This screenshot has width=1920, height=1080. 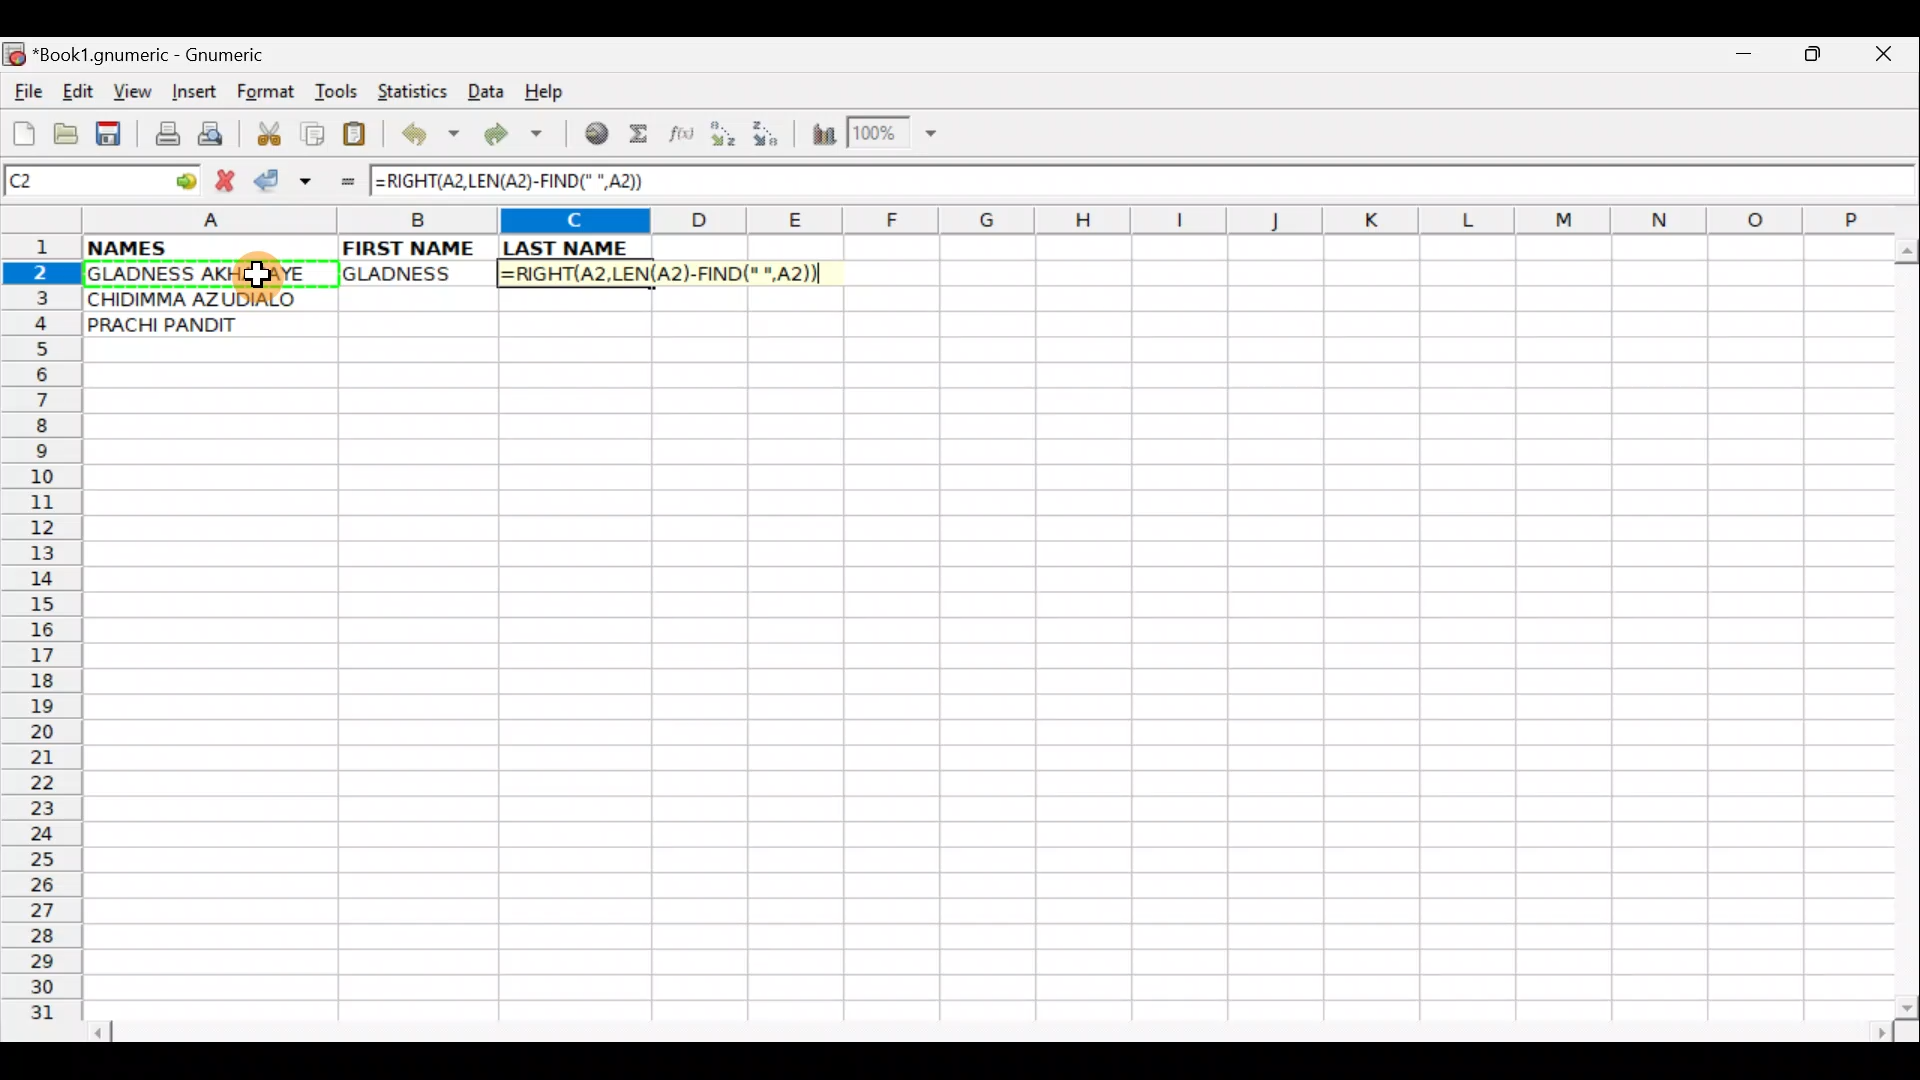 What do you see at coordinates (198, 297) in the screenshot?
I see `CHIDIMMA AZUDIALO` at bounding box center [198, 297].